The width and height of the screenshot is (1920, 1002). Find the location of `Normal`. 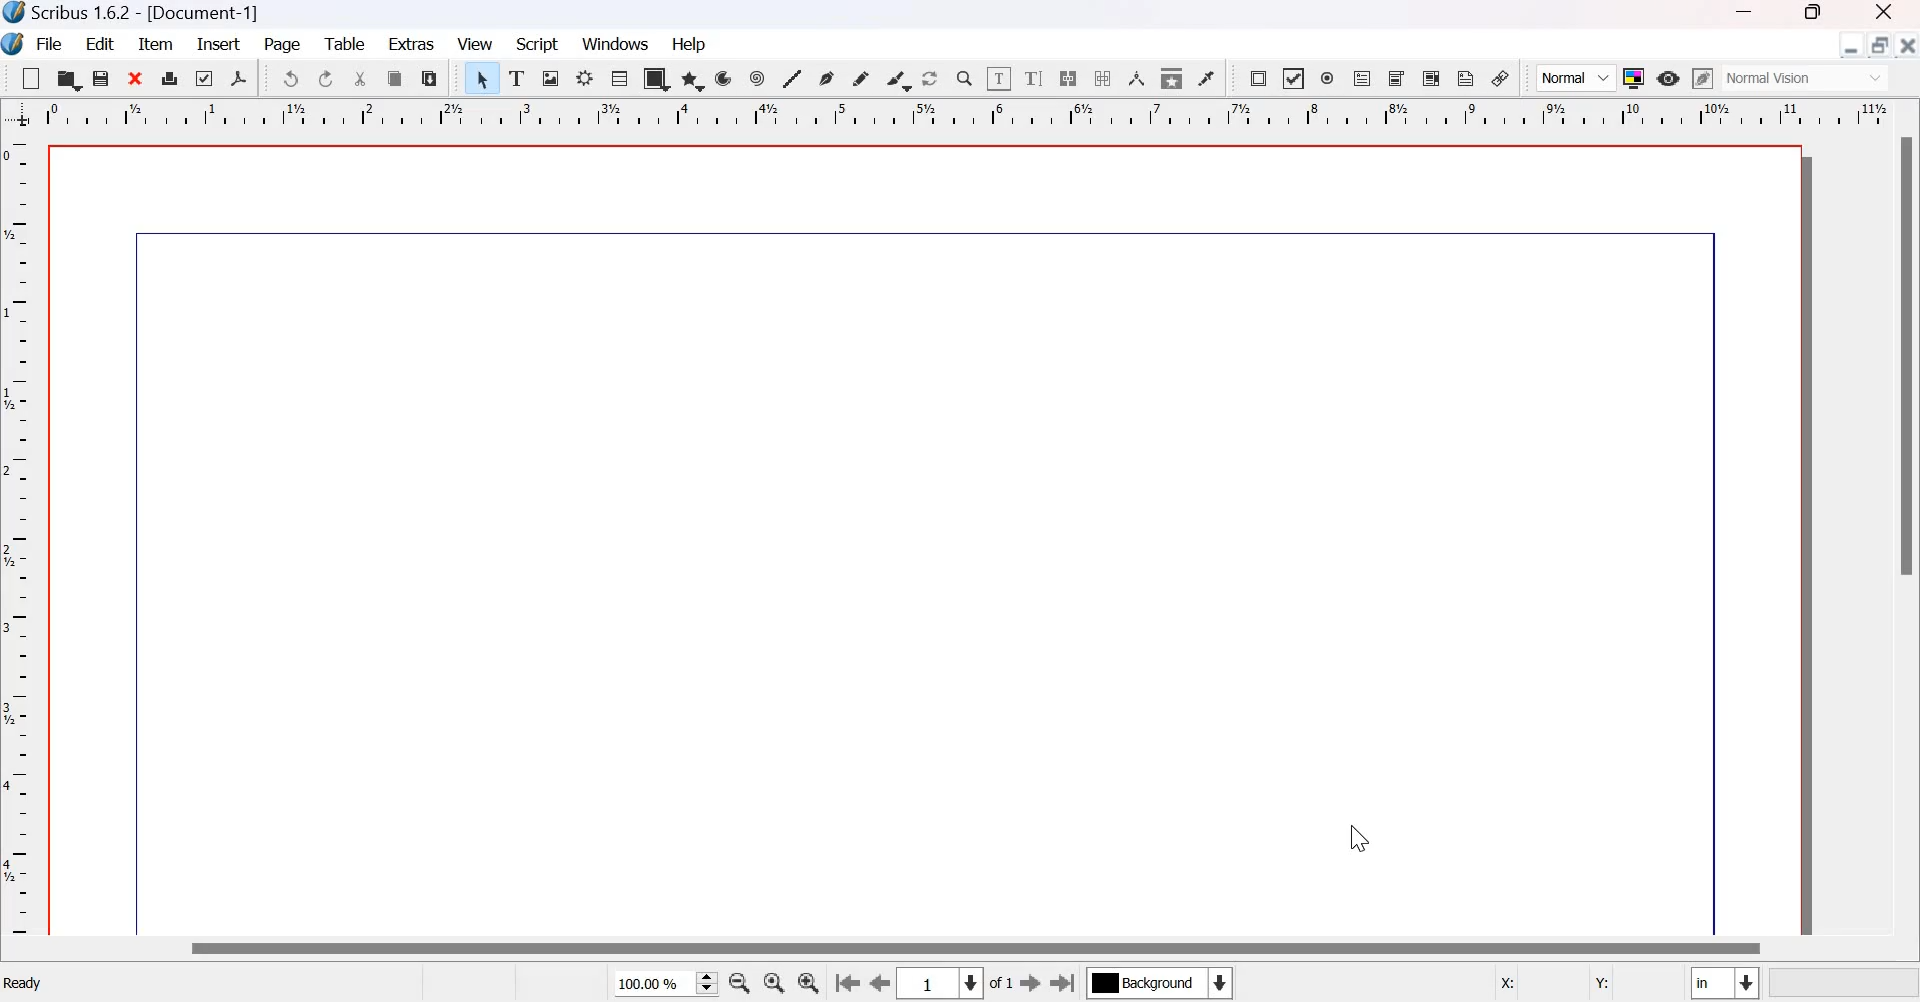

Normal is located at coordinates (1577, 79).